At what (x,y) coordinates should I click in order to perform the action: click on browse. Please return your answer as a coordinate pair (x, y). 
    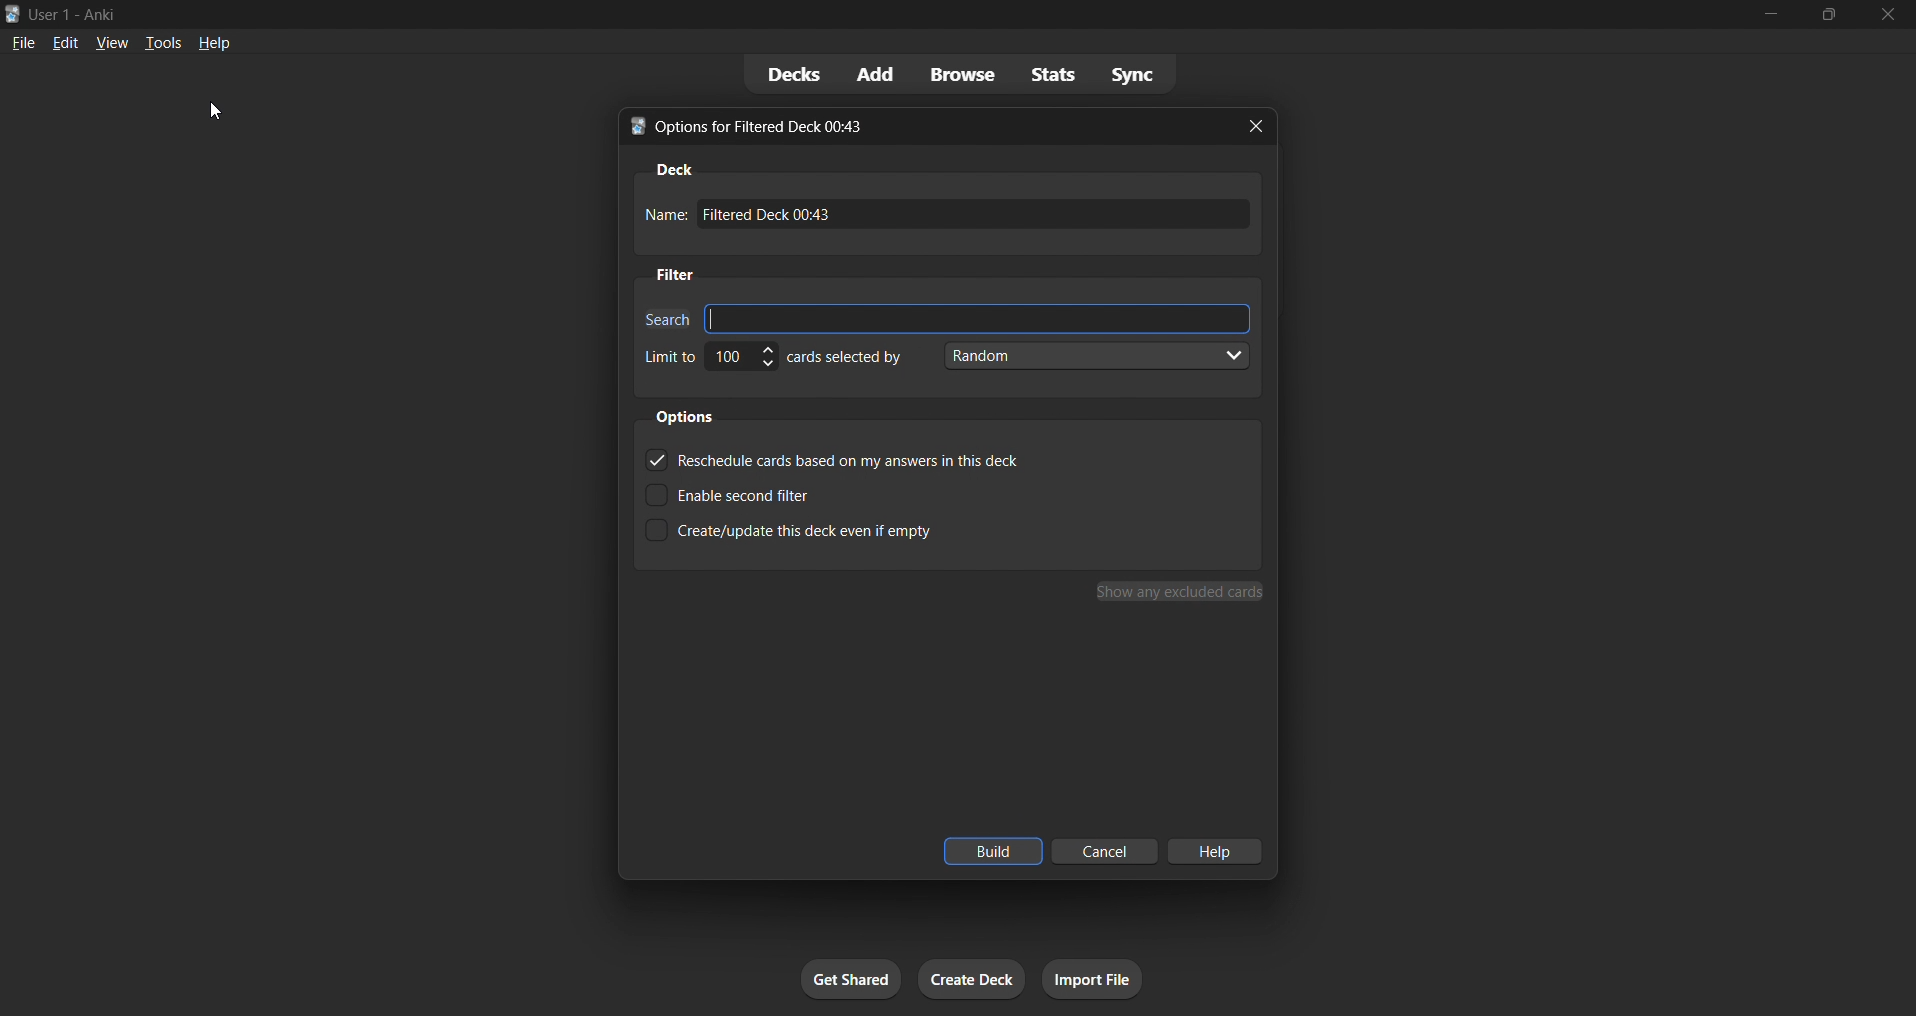
    Looking at the image, I should click on (952, 73).